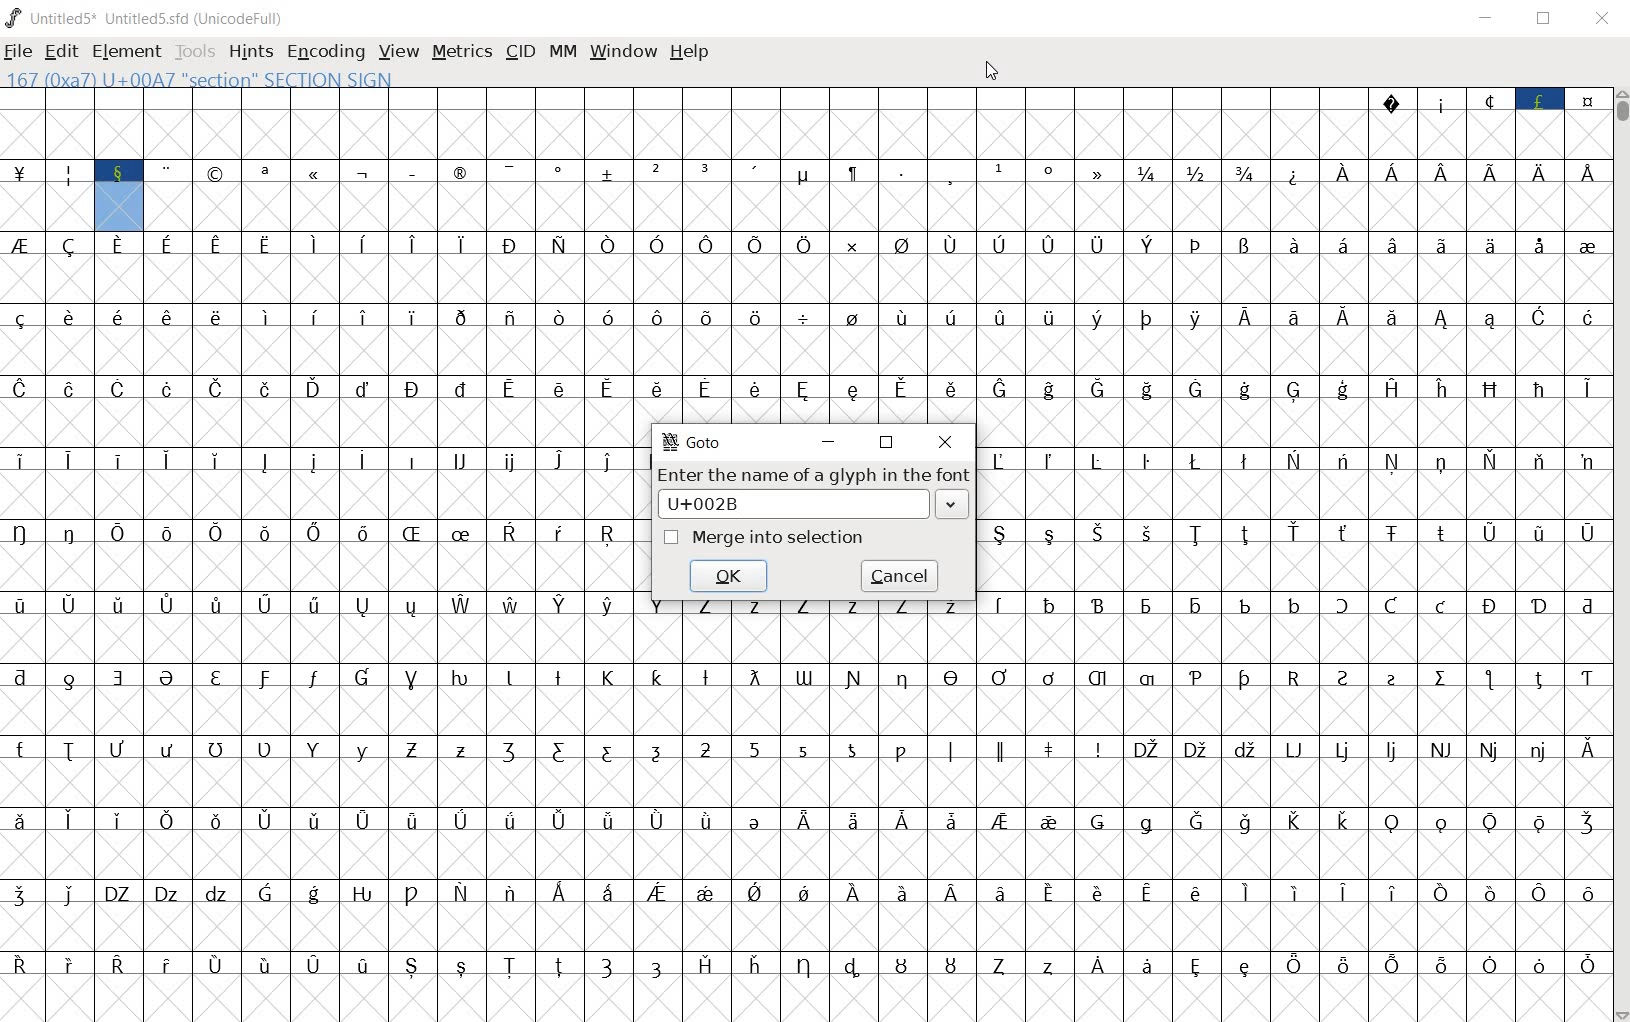 Image resolution: width=1630 pixels, height=1022 pixels. Describe the element at coordinates (635, 772) in the screenshot. I see `special alphabets` at that location.